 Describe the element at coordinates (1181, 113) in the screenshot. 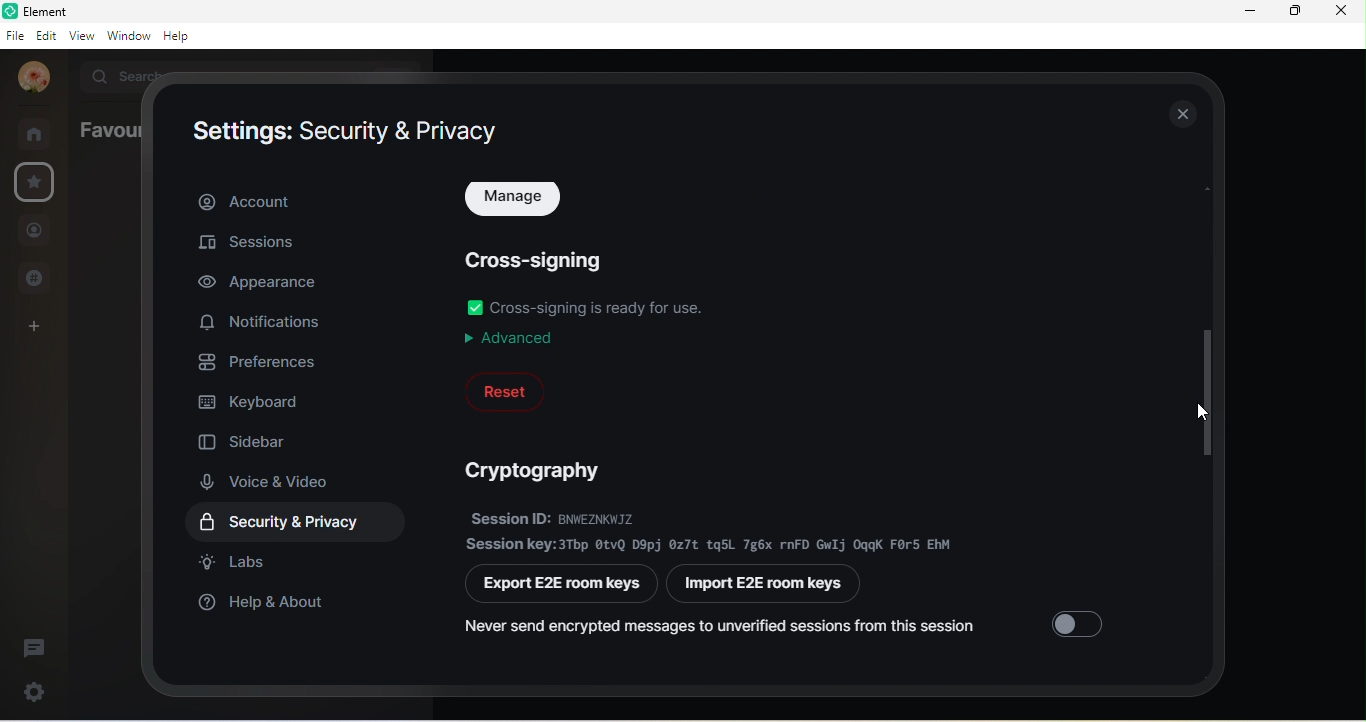

I see `close` at that location.